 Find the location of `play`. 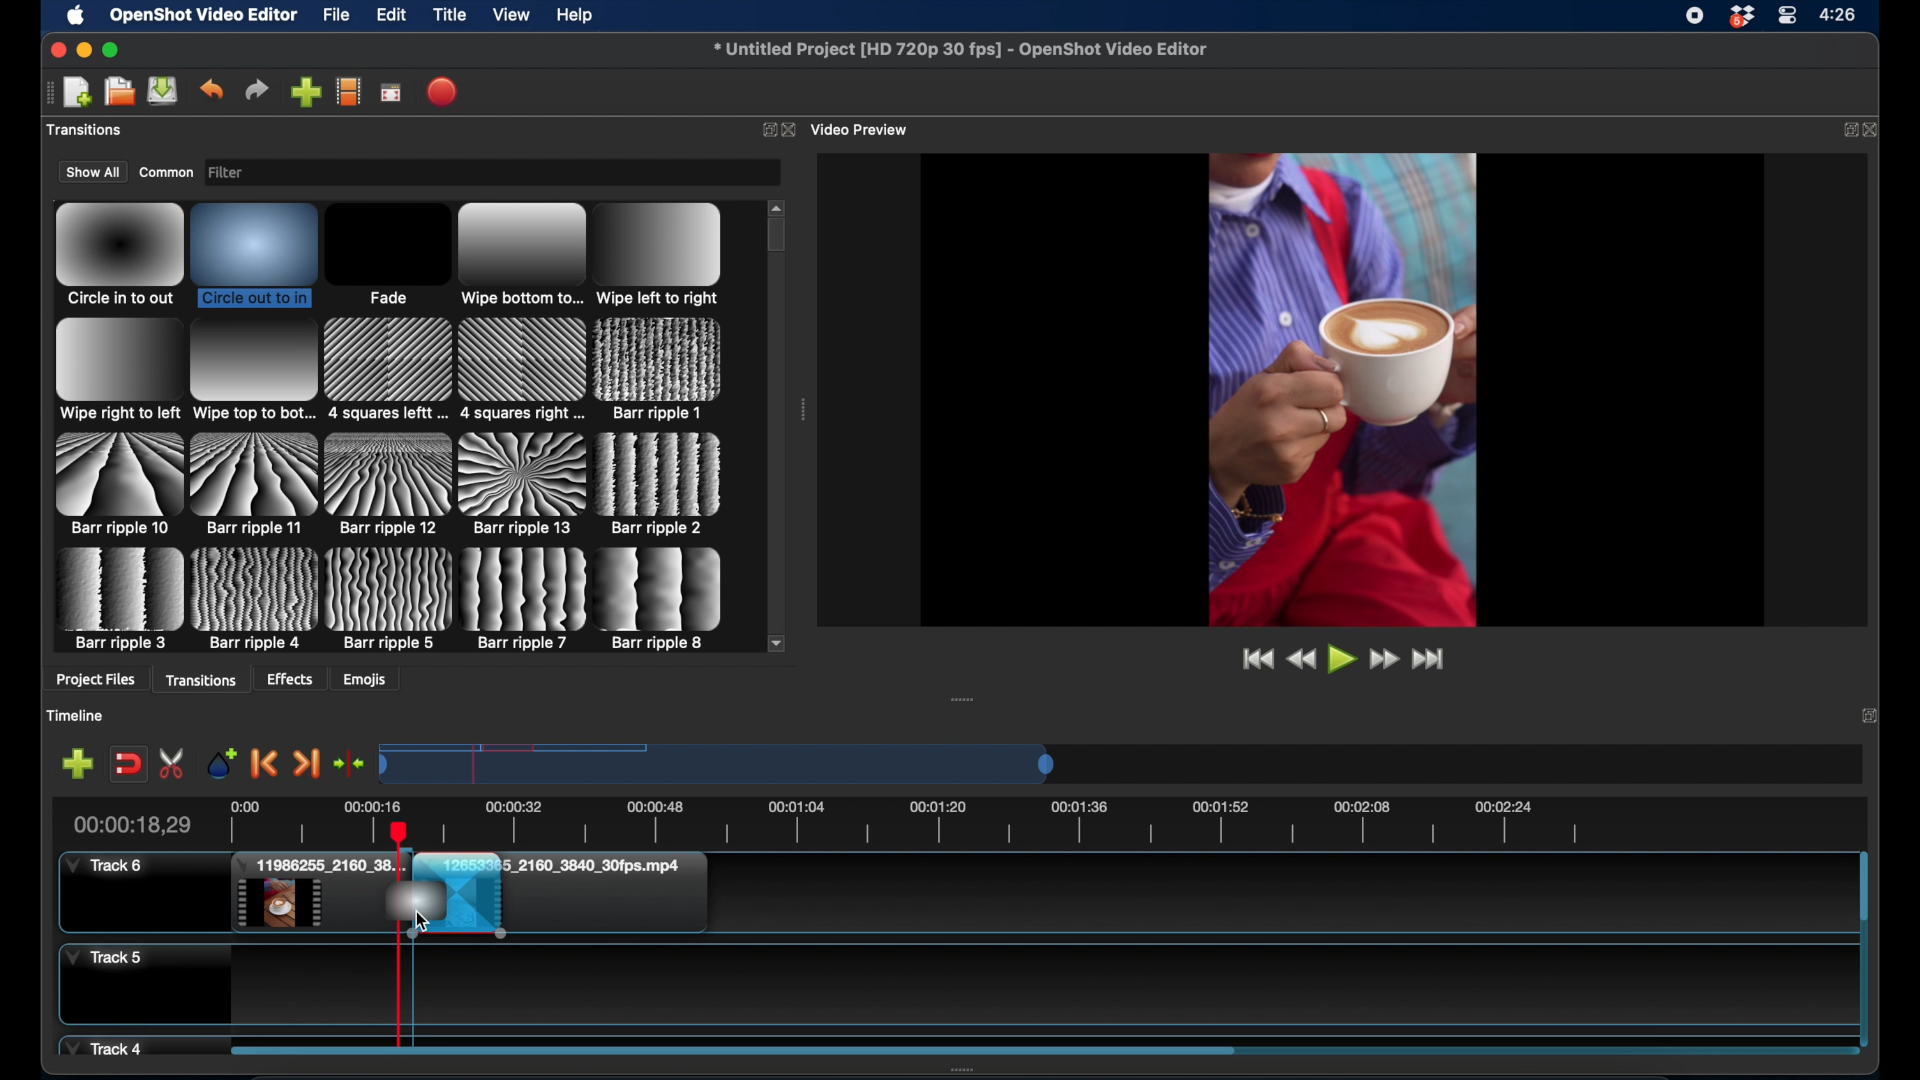

play is located at coordinates (1341, 661).